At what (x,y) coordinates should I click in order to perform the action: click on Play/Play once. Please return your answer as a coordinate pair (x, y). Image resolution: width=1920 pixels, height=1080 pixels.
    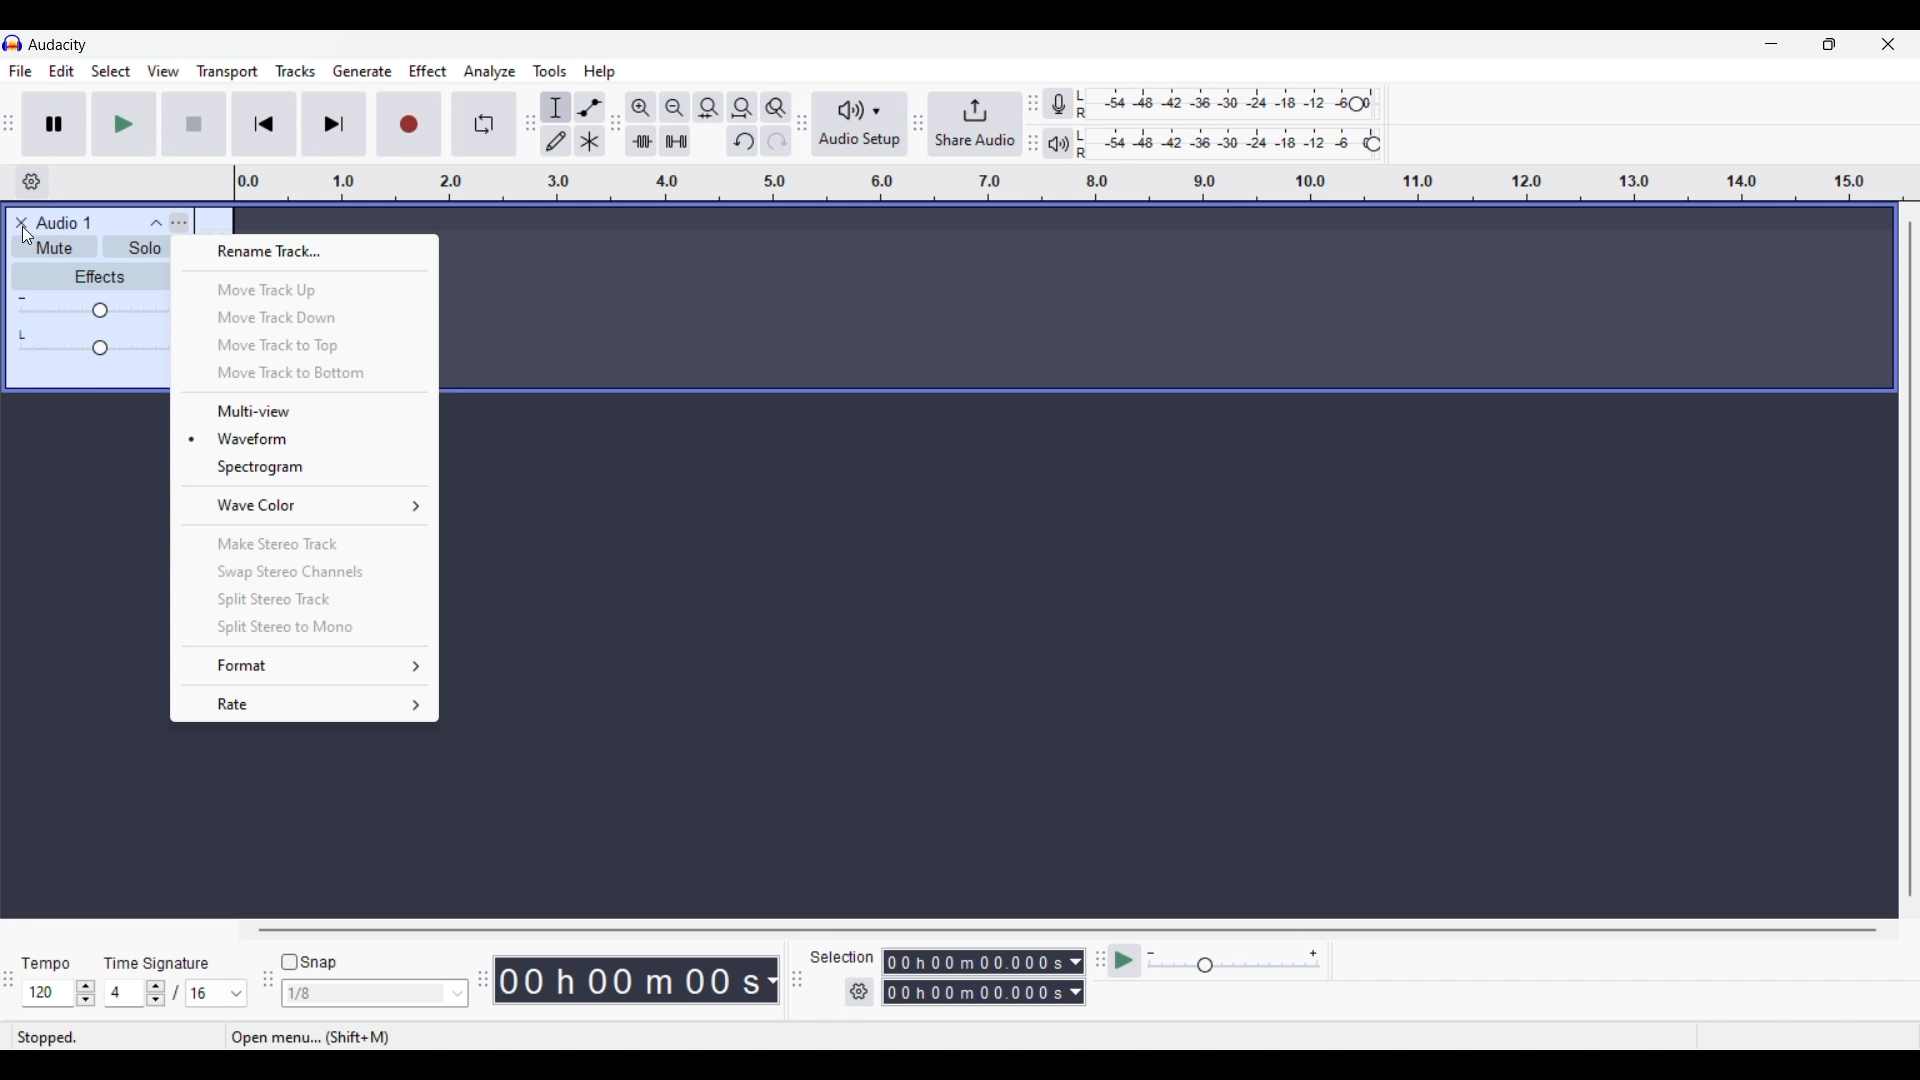
    Looking at the image, I should click on (124, 123).